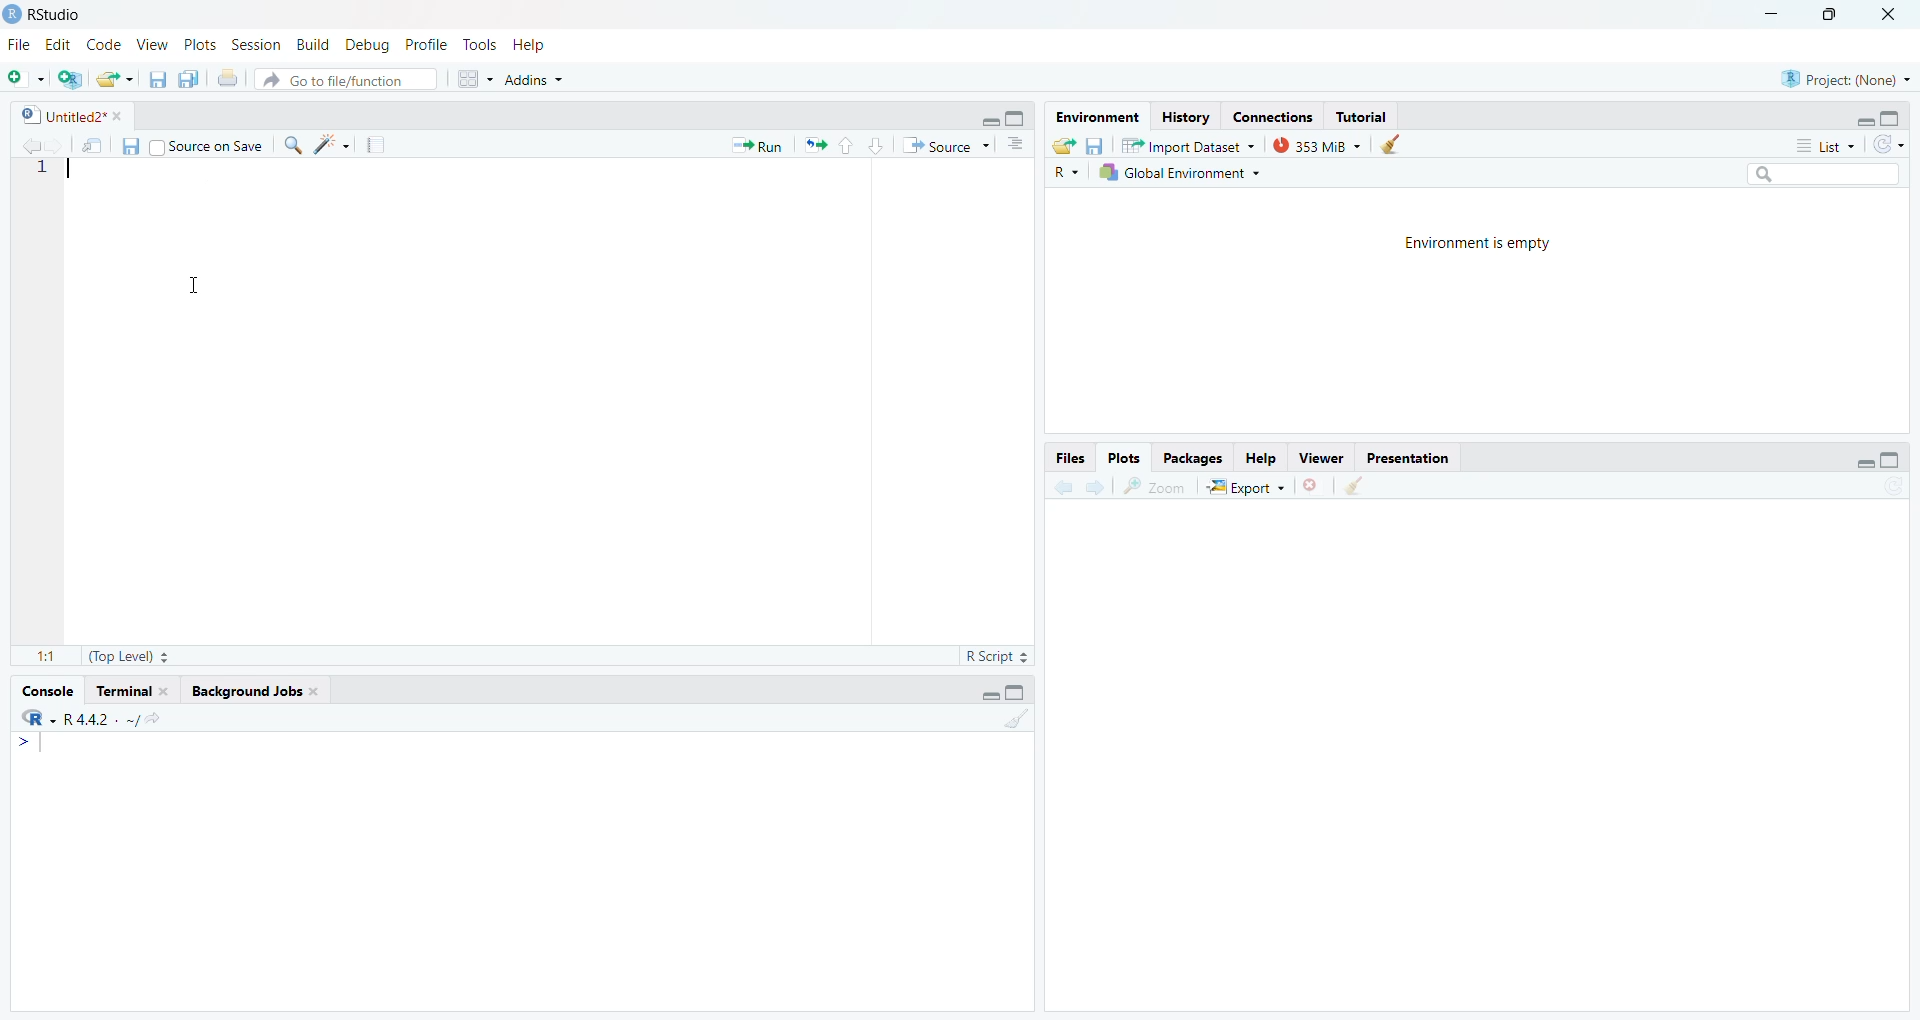  Describe the element at coordinates (478, 46) in the screenshot. I see ` Tools` at that location.